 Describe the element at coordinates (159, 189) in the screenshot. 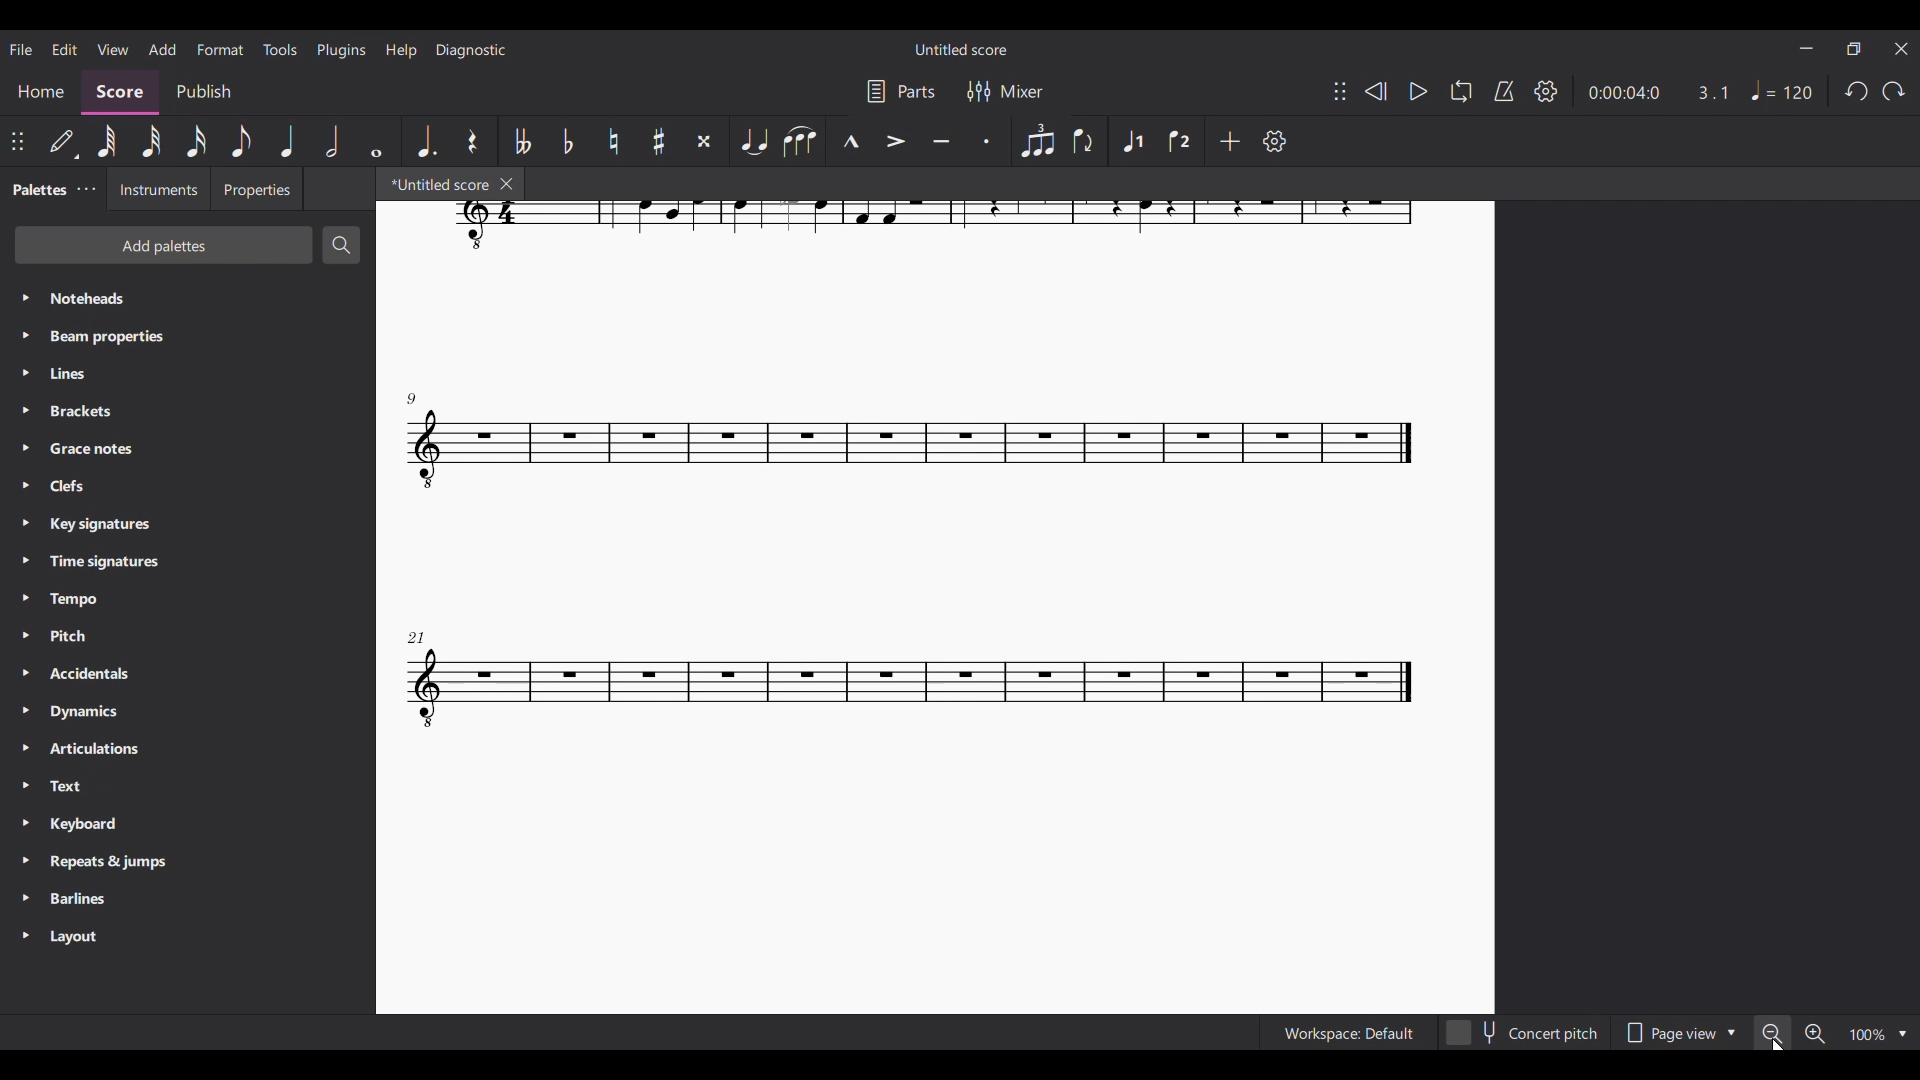

I see `Instruments` at that location.